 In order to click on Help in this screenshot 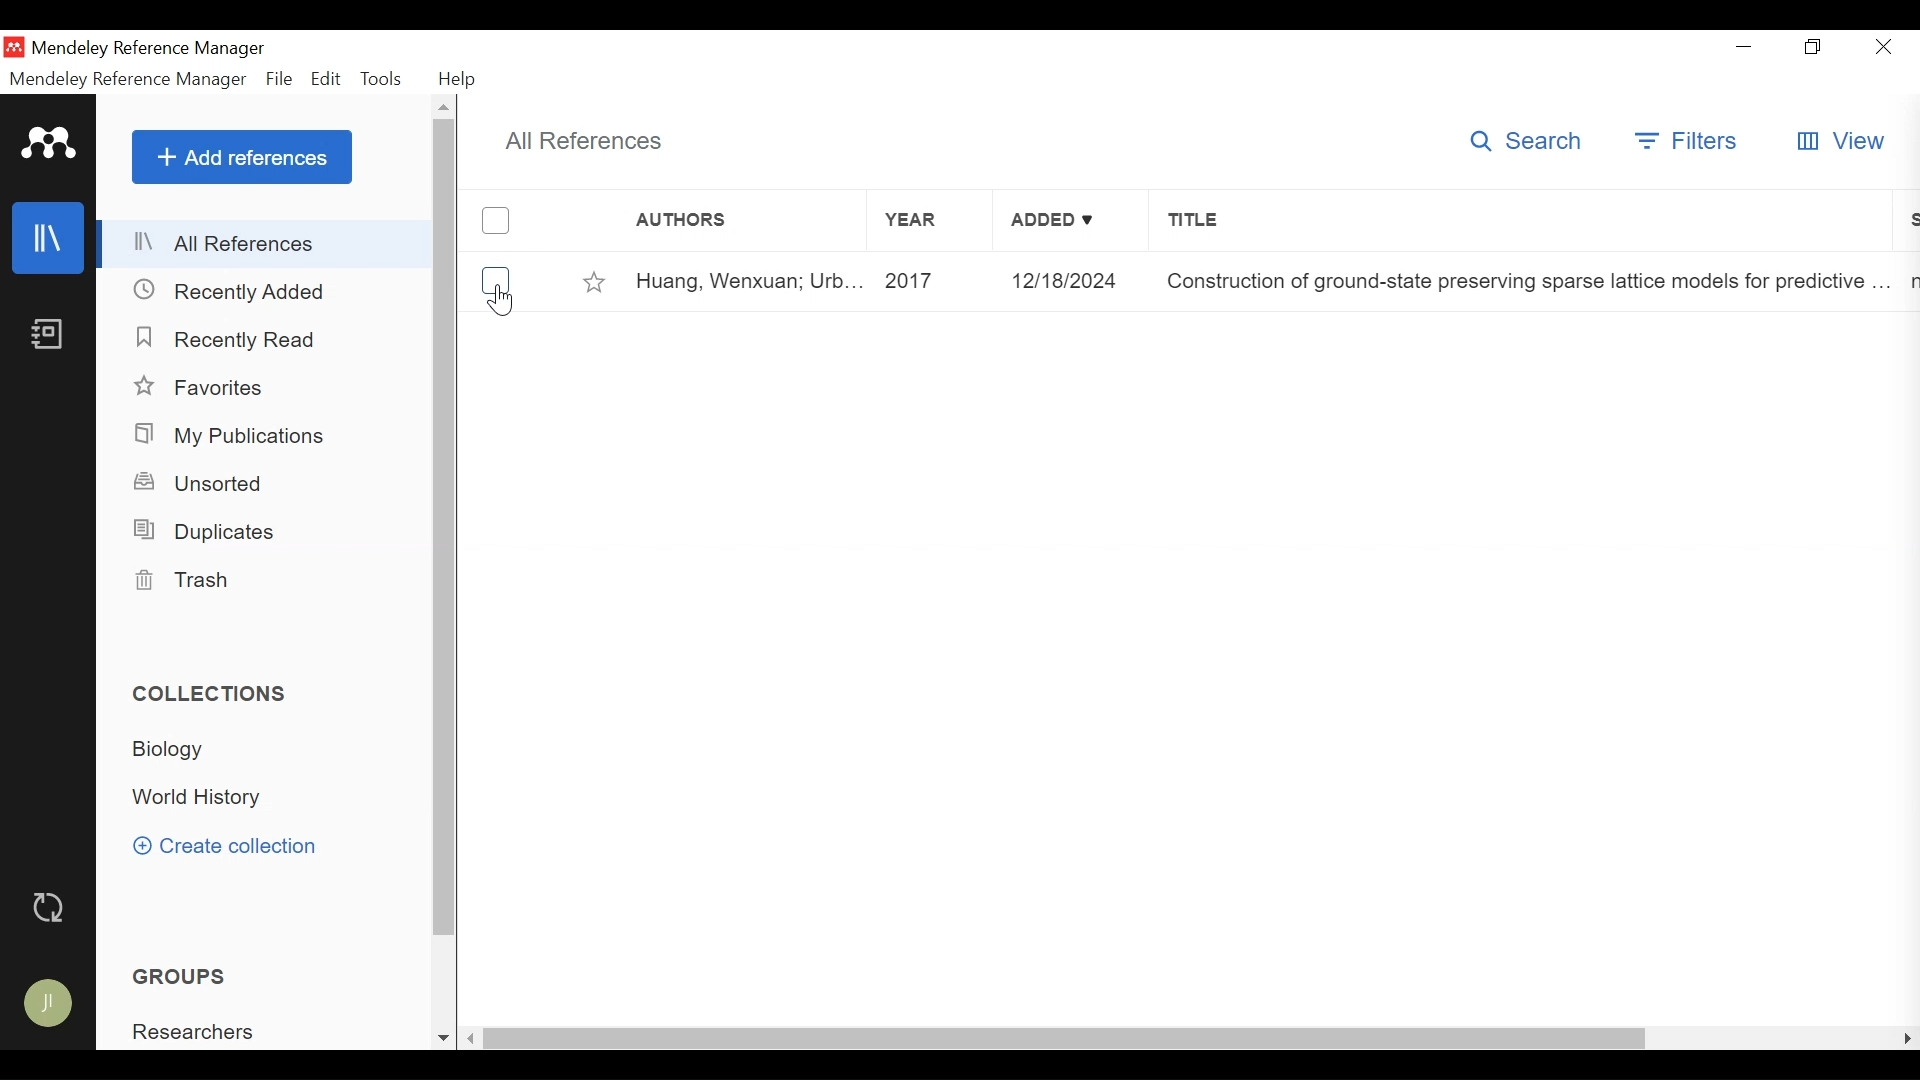, I will do `click(458, 79)`.